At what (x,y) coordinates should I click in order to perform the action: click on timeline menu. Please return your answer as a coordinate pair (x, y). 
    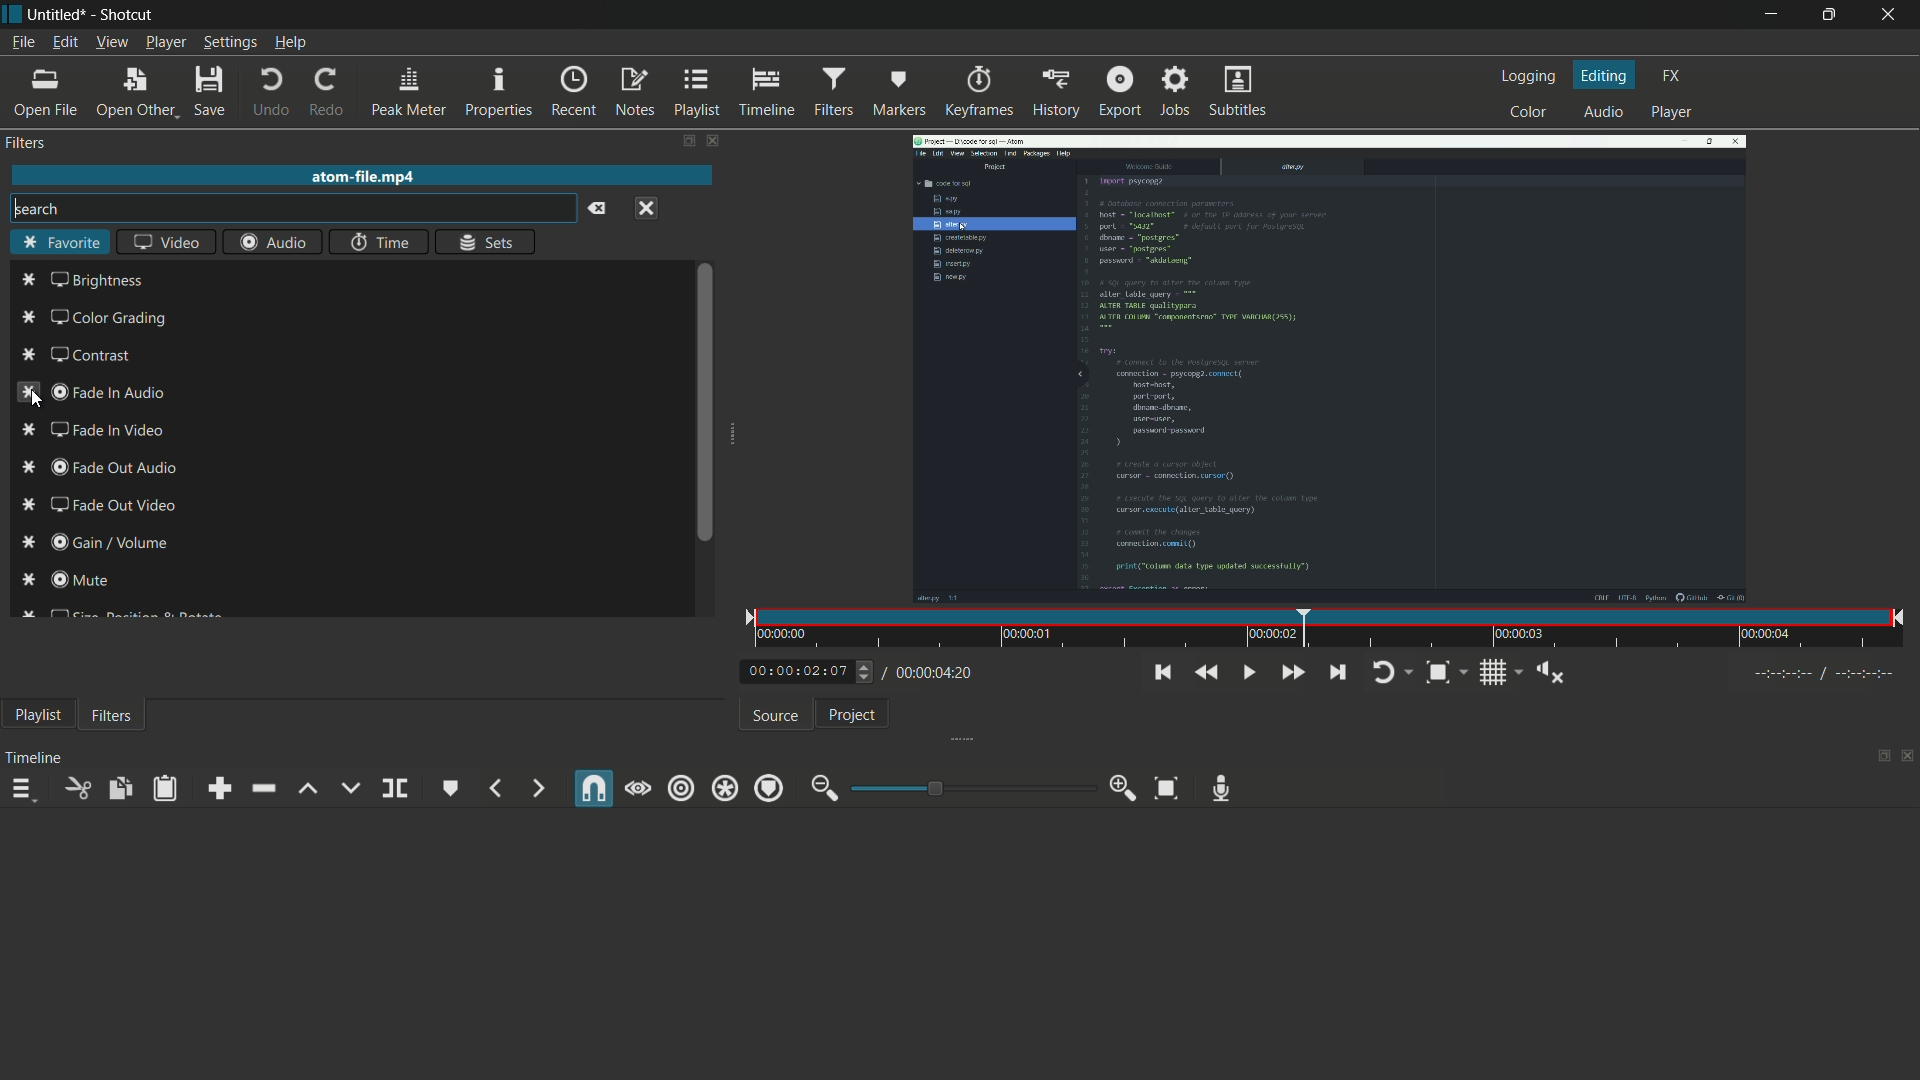
    Looking at the image, I should click on (21, 789).